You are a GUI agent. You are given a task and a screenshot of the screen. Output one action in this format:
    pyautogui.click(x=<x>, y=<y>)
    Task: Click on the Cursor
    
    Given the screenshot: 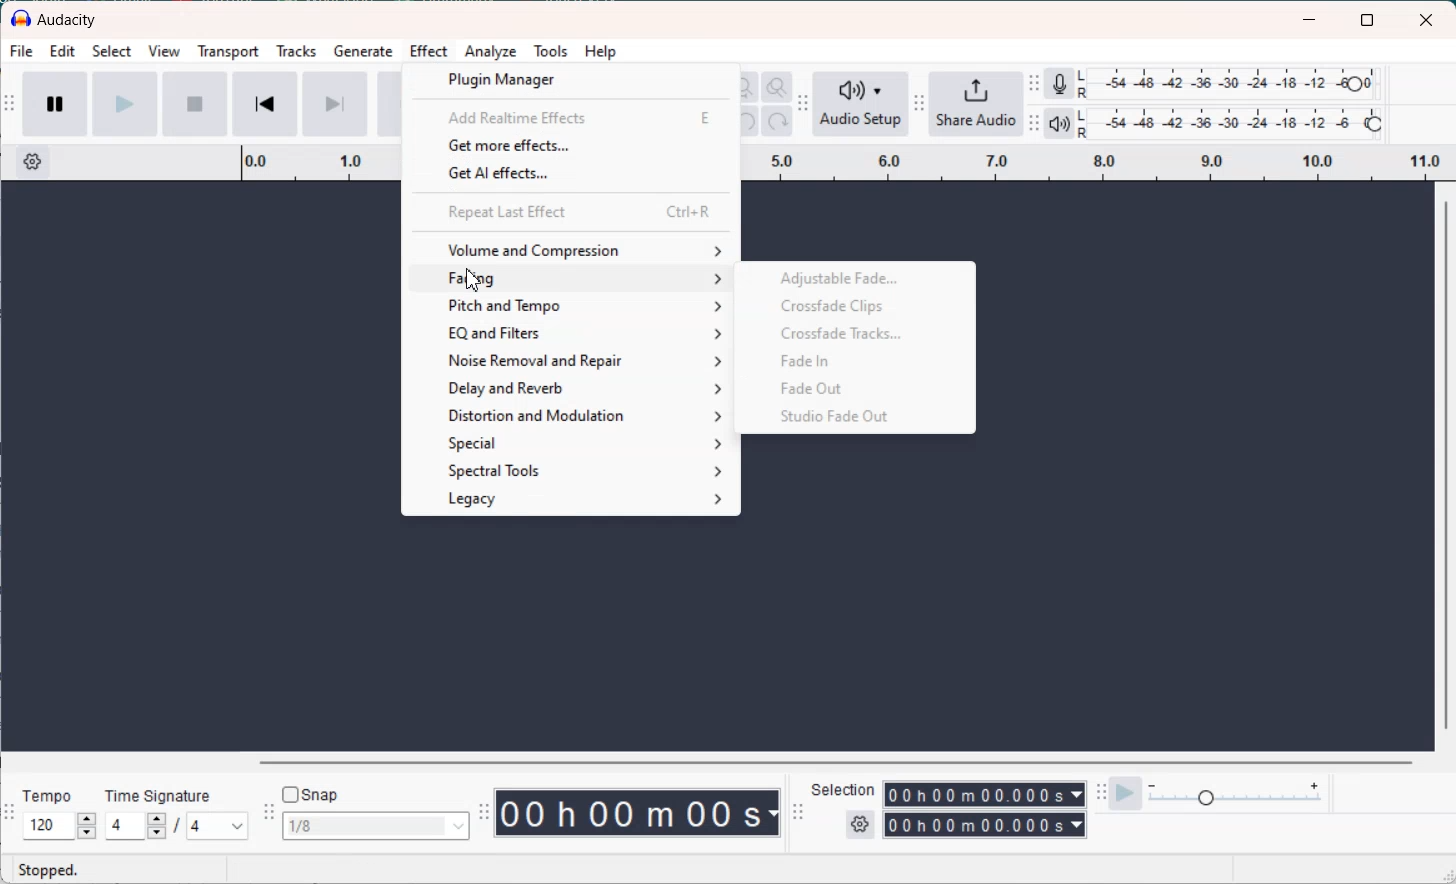 What is the action you would take?
    pyautogui.click(x=474, y=280)
    